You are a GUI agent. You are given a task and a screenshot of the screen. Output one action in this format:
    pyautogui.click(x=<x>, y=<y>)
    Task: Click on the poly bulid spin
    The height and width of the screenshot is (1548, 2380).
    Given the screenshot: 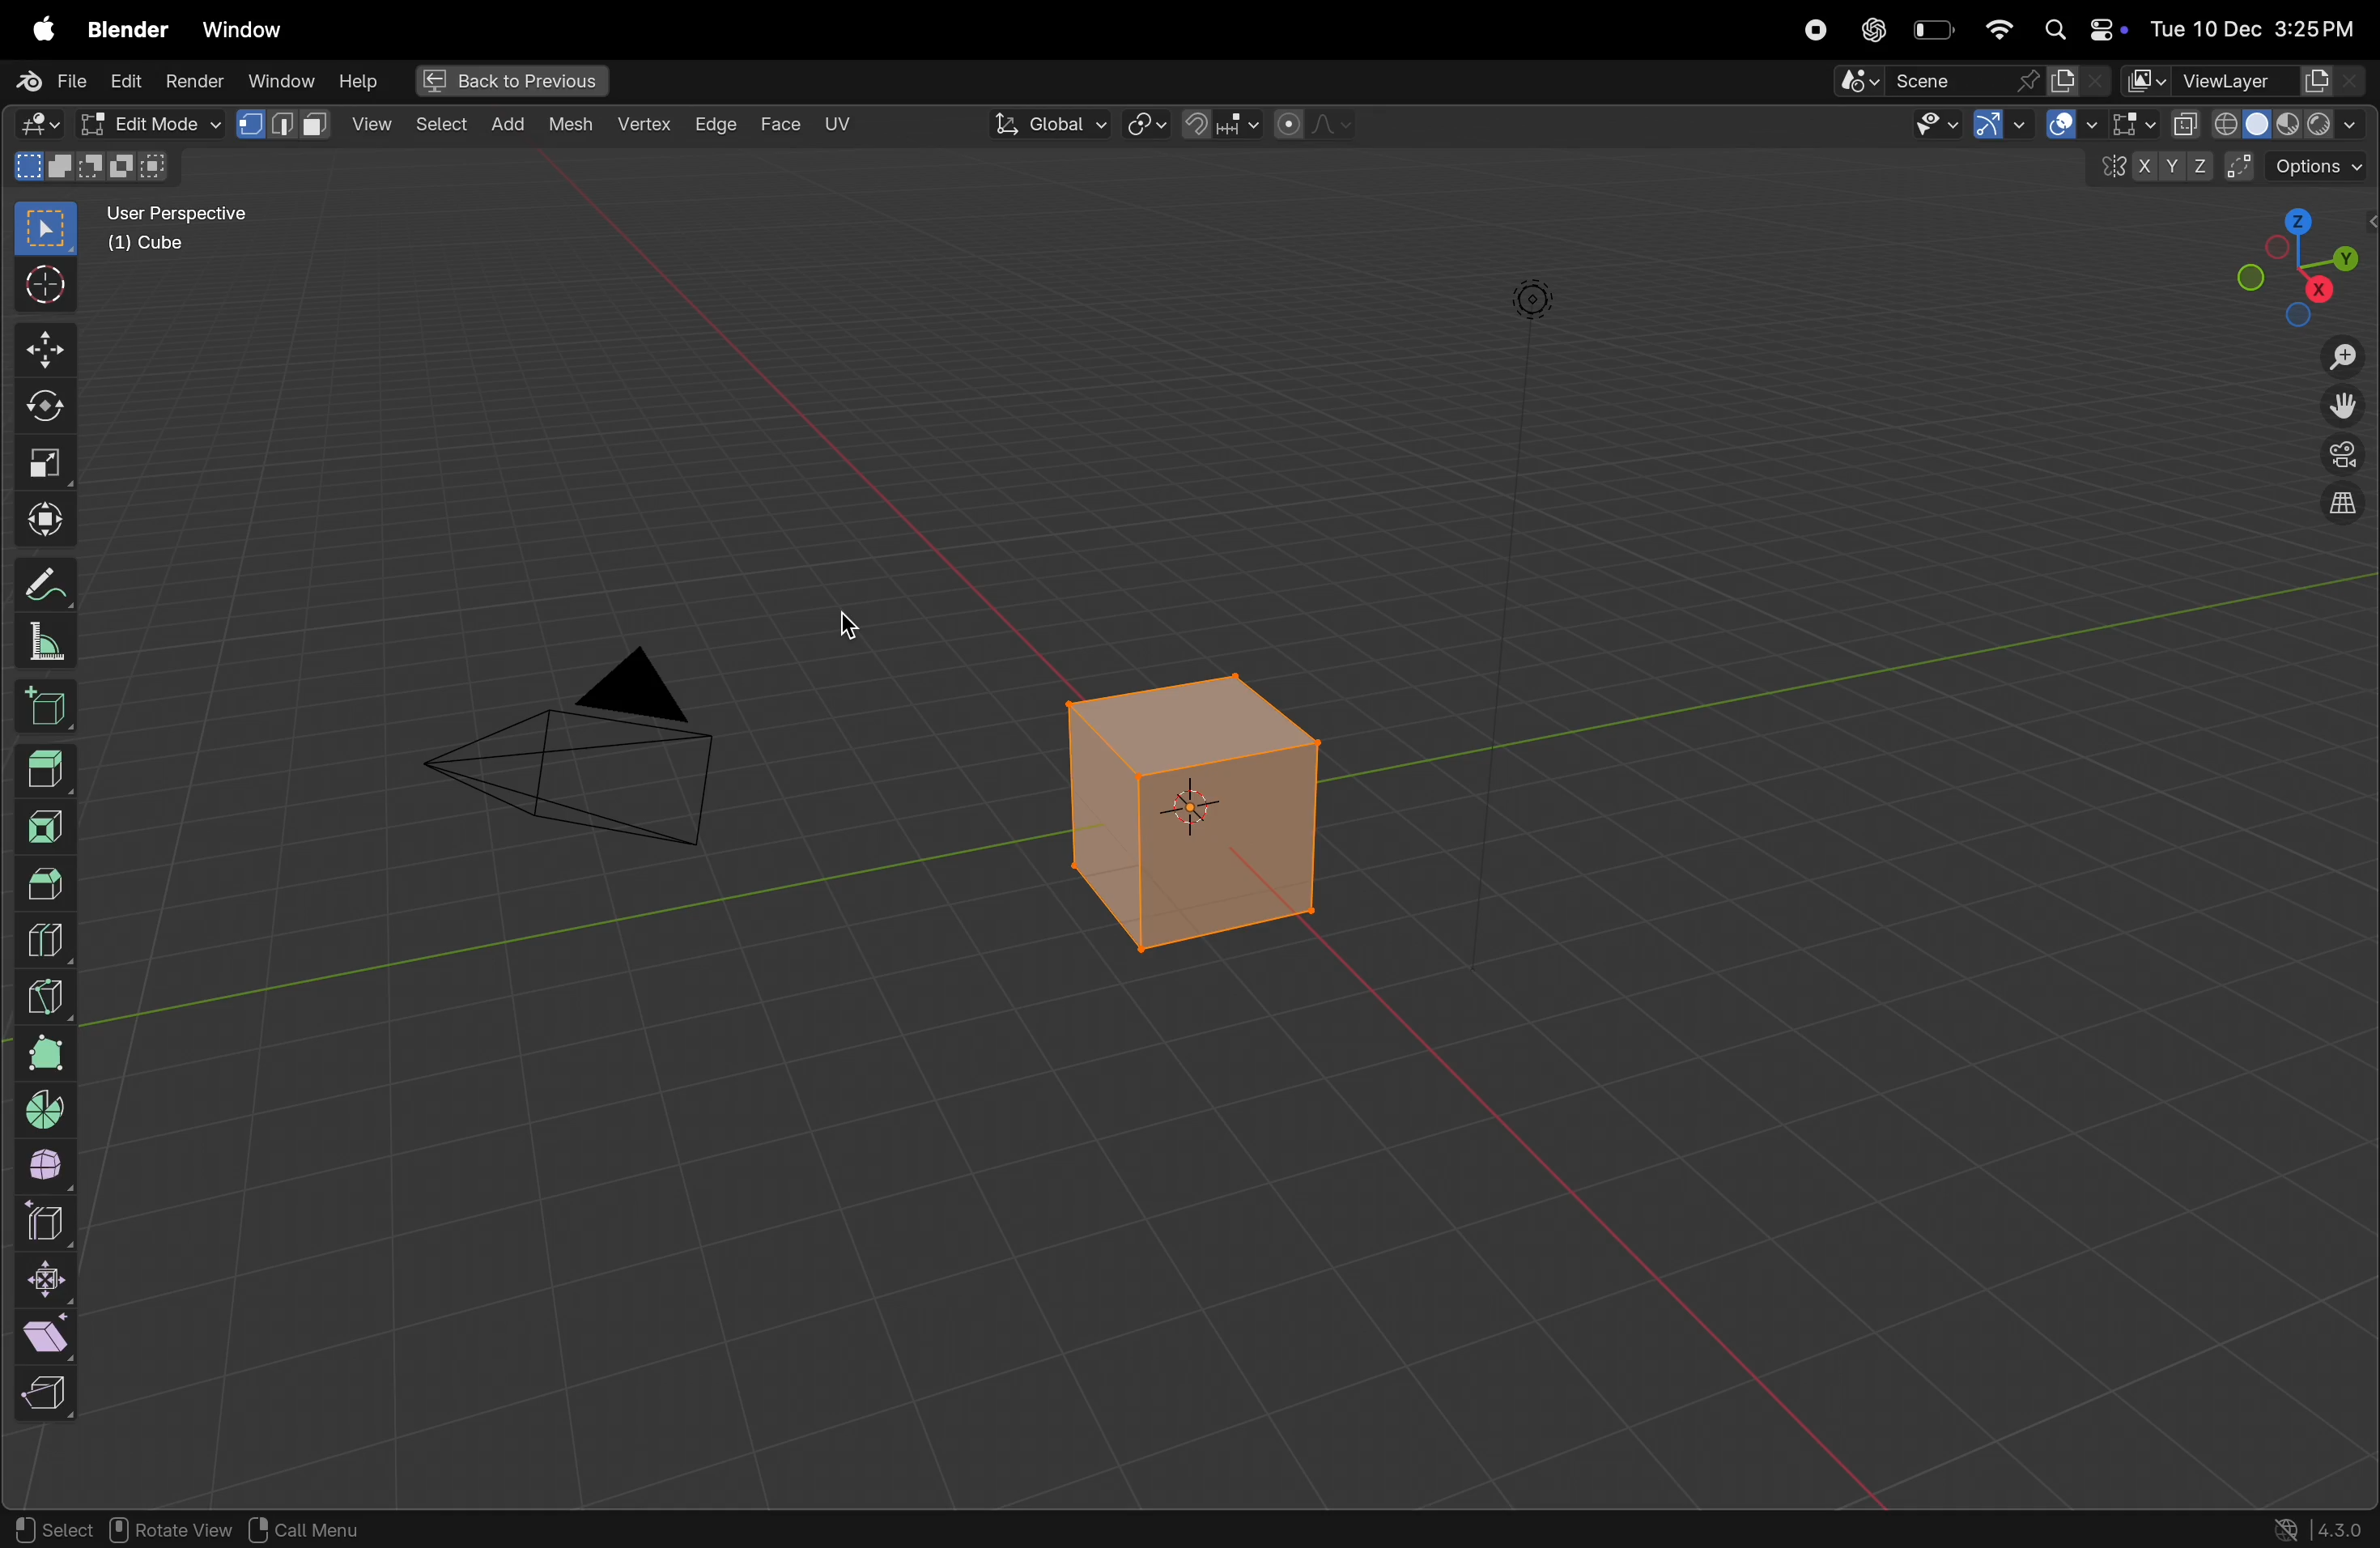 What is the action you would take?
    pyautogui.click(x=45, y=1054)
    